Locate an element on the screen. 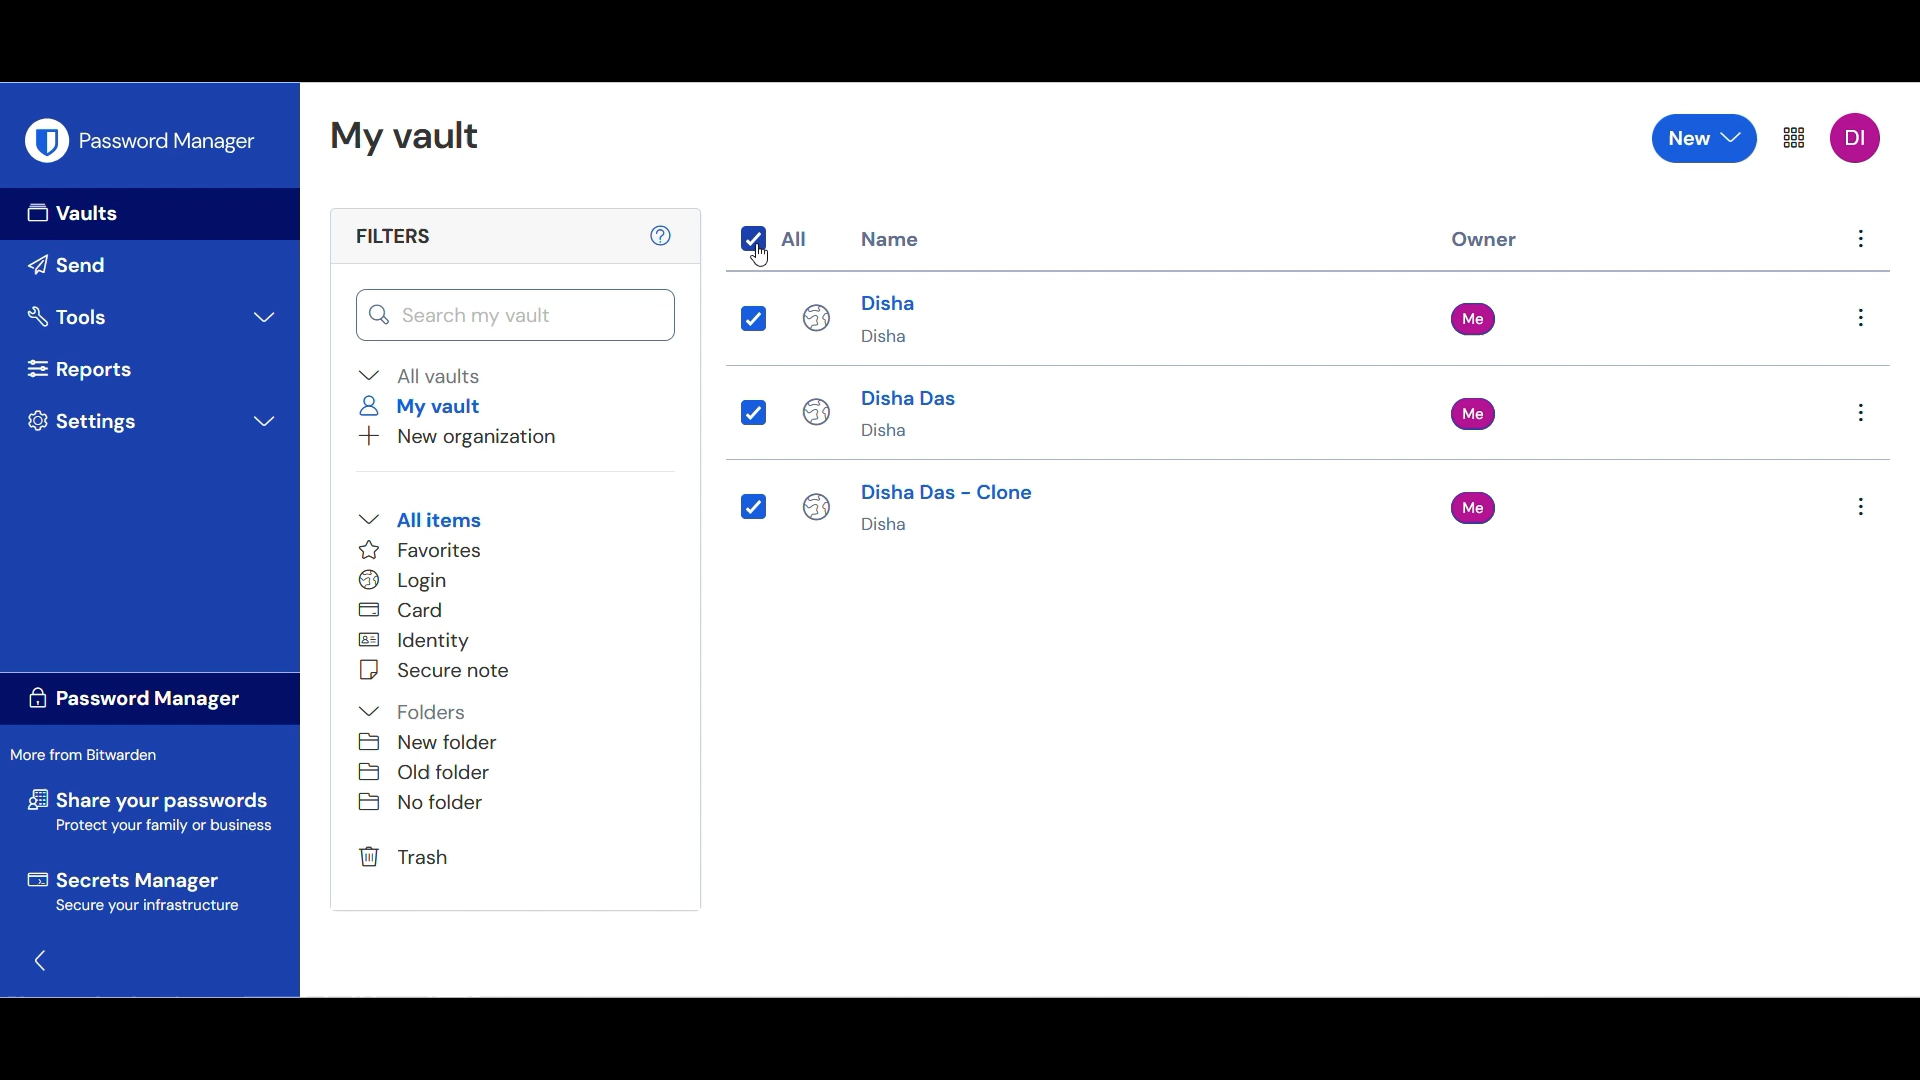 The image size is (1920, 1080). Old folder is located at coordinates (427, 772).